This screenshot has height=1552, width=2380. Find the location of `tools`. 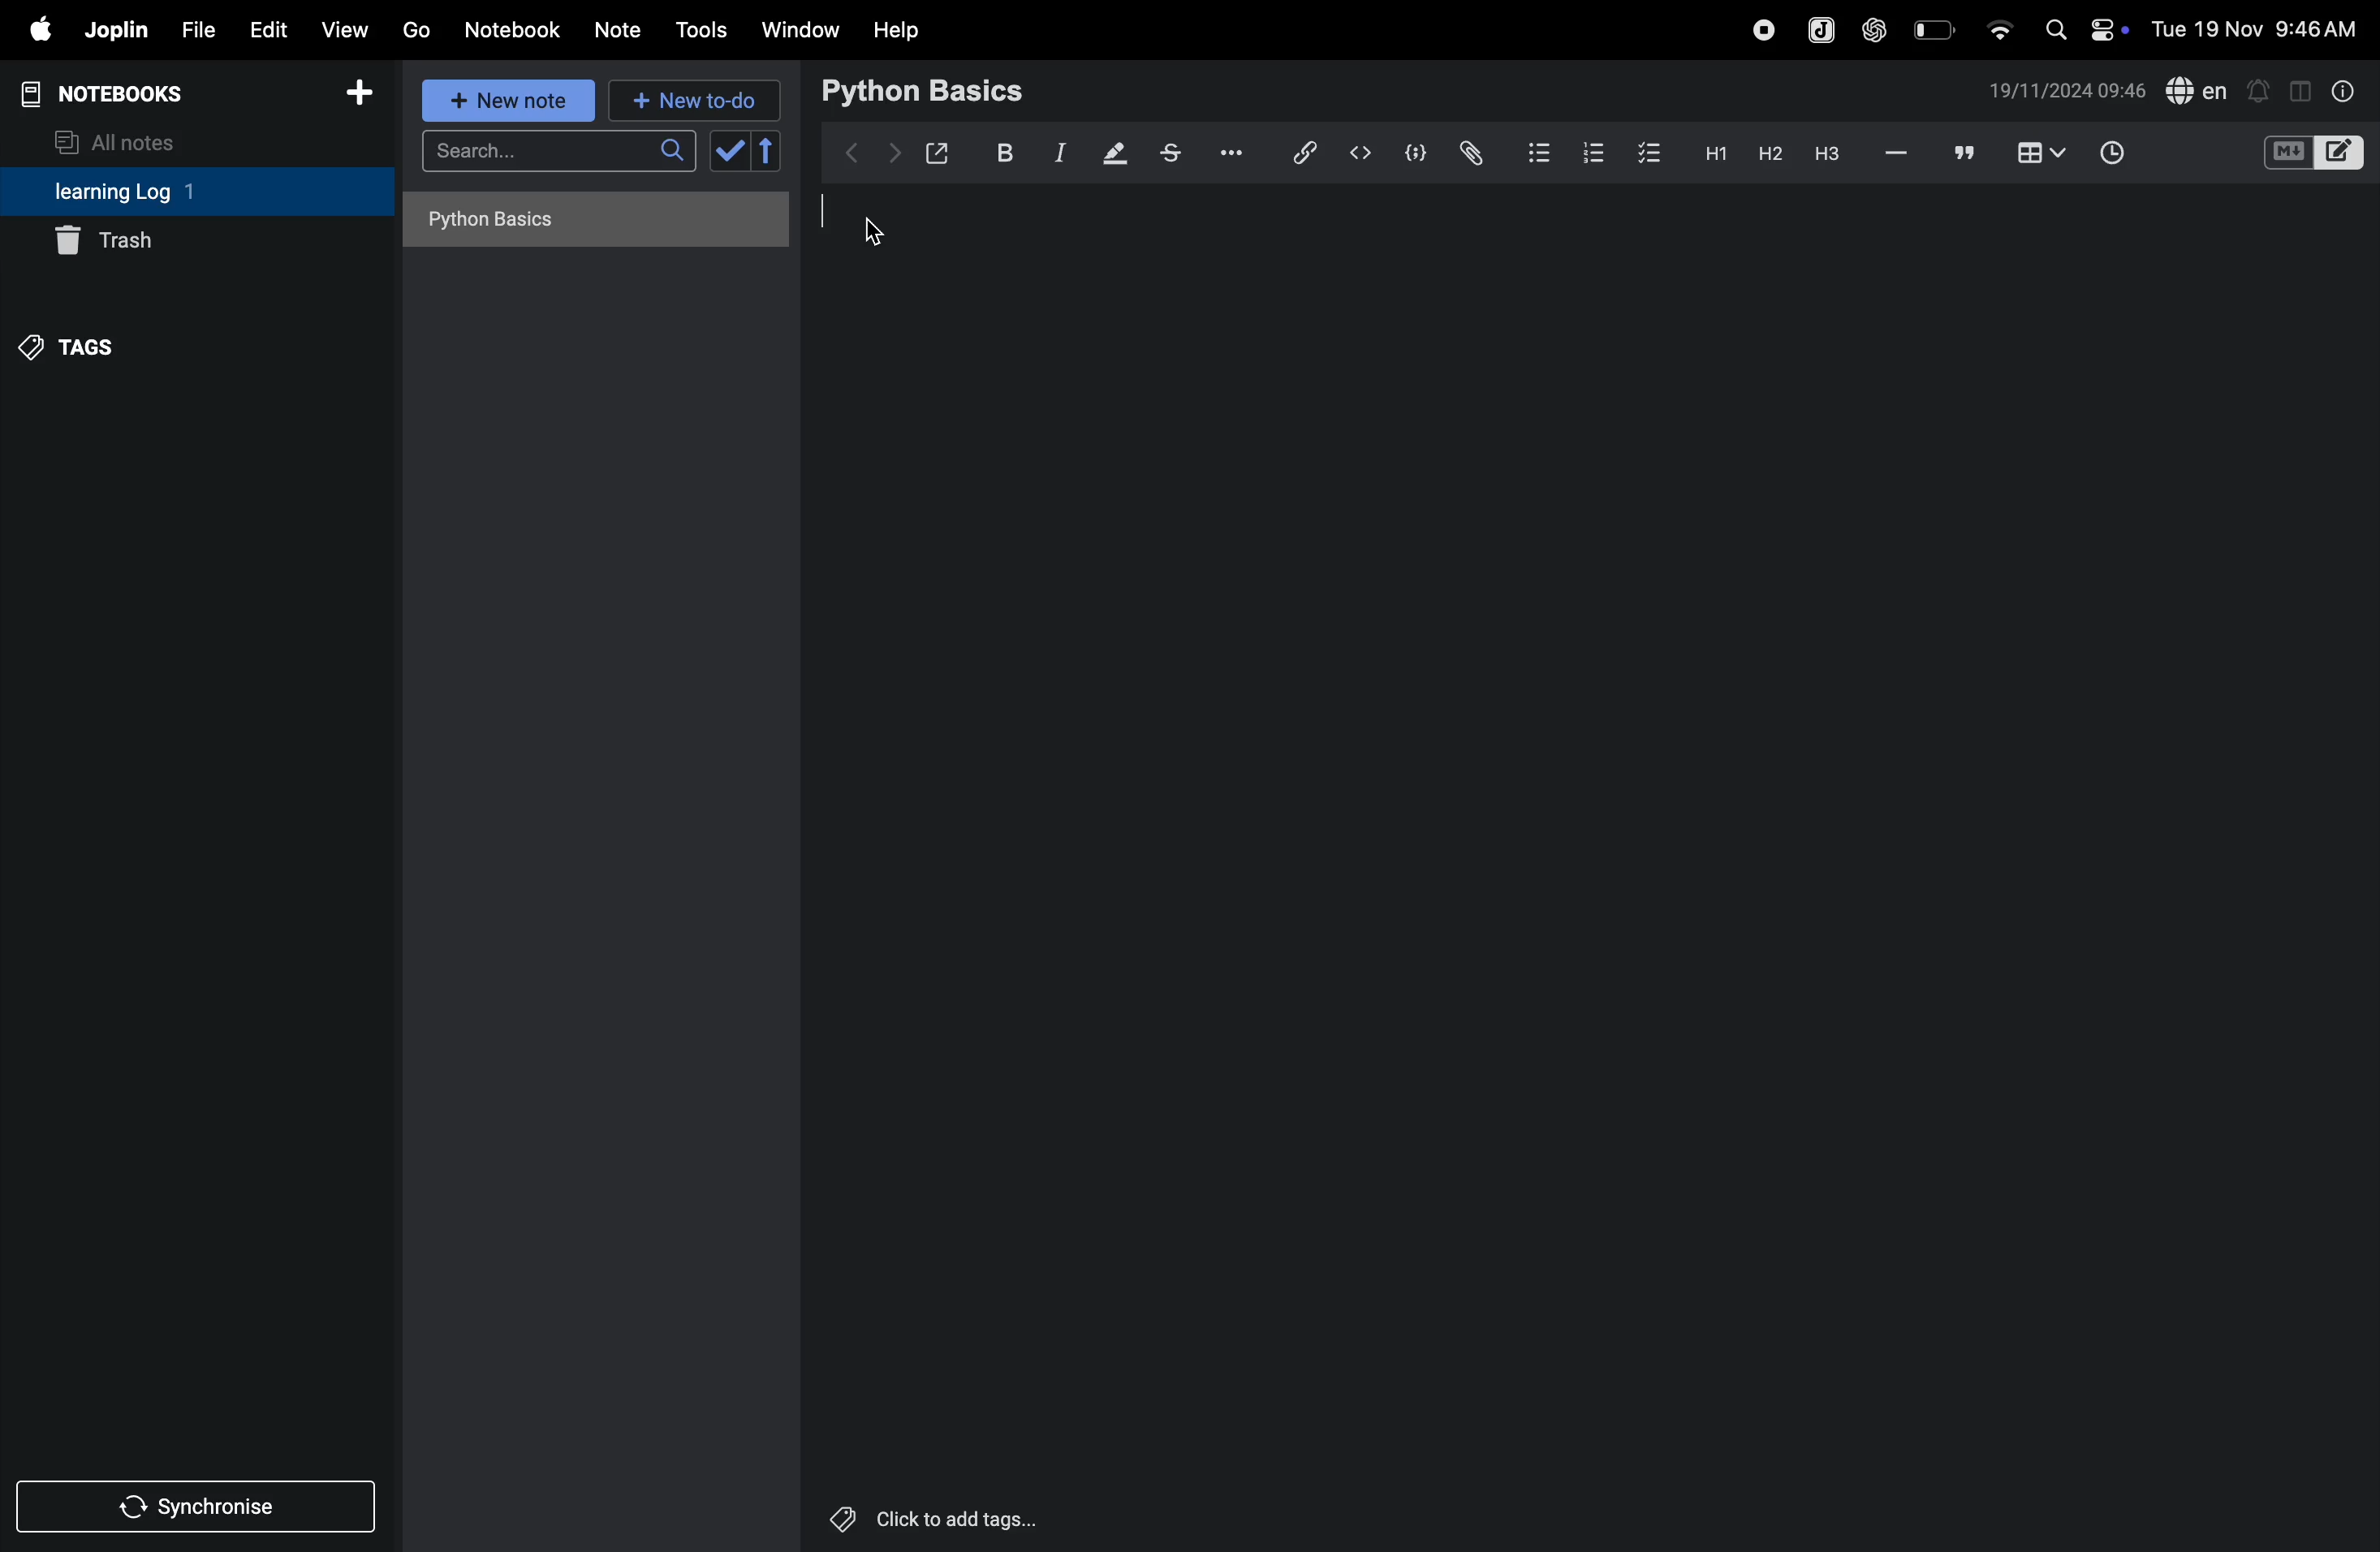

tools is located at coordinates (698, 30).